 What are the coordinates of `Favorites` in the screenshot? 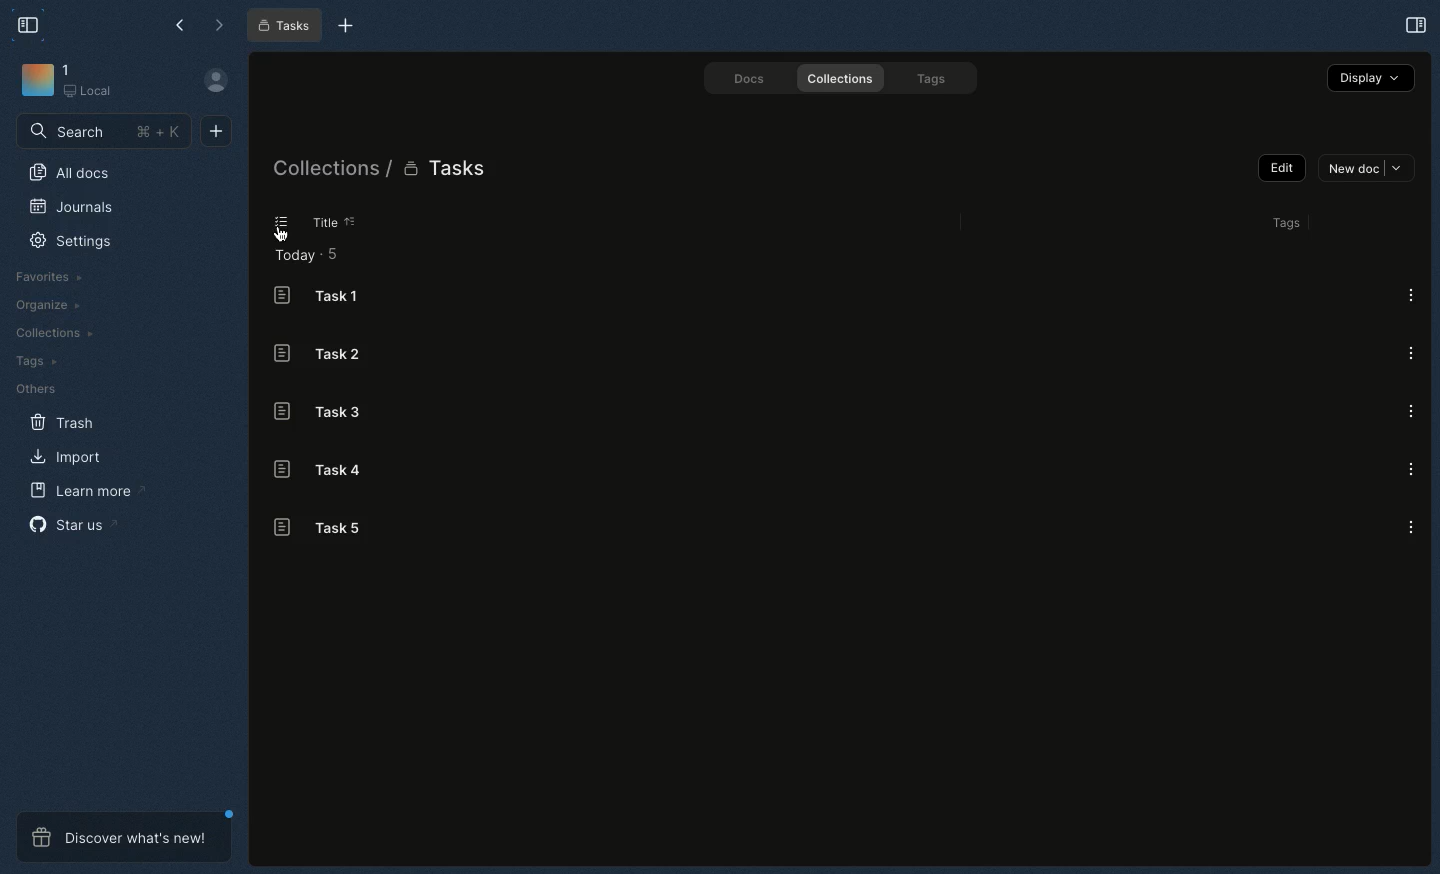 It's located at (53, 276).